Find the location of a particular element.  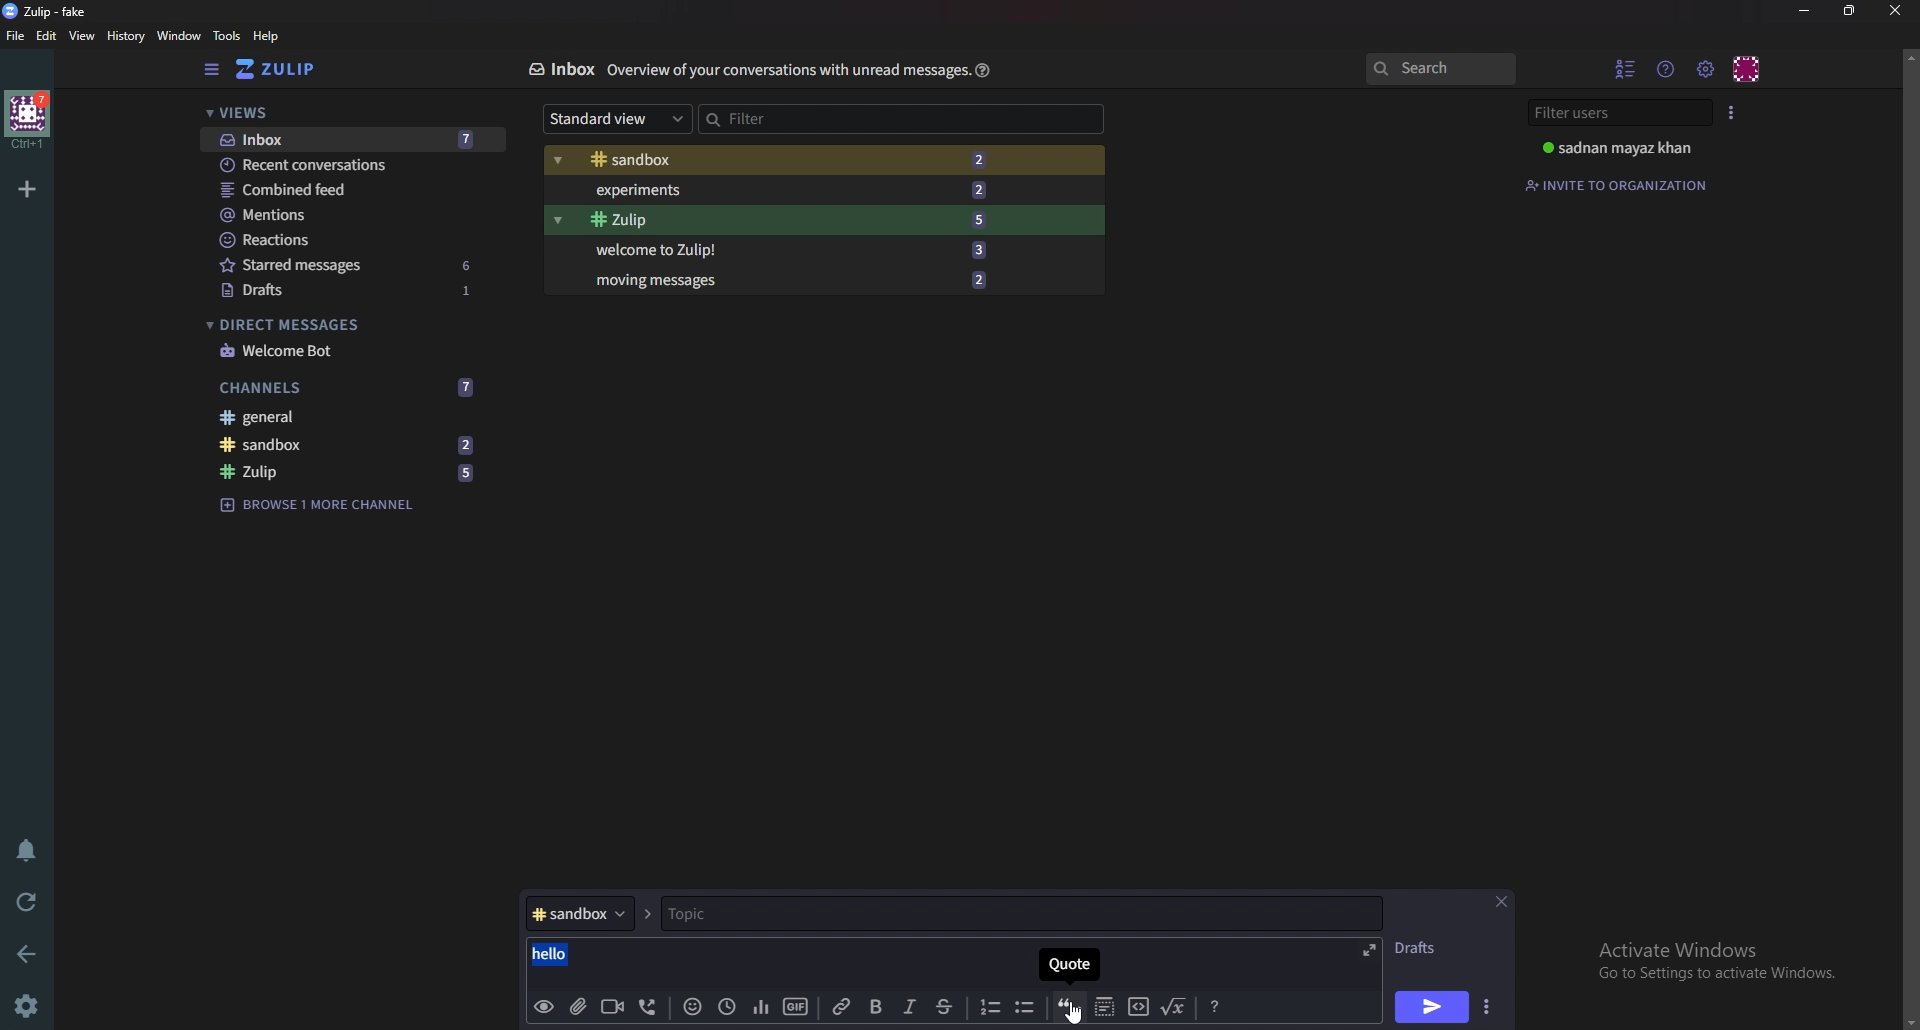

# zulip is located at coordinates (289, 471).